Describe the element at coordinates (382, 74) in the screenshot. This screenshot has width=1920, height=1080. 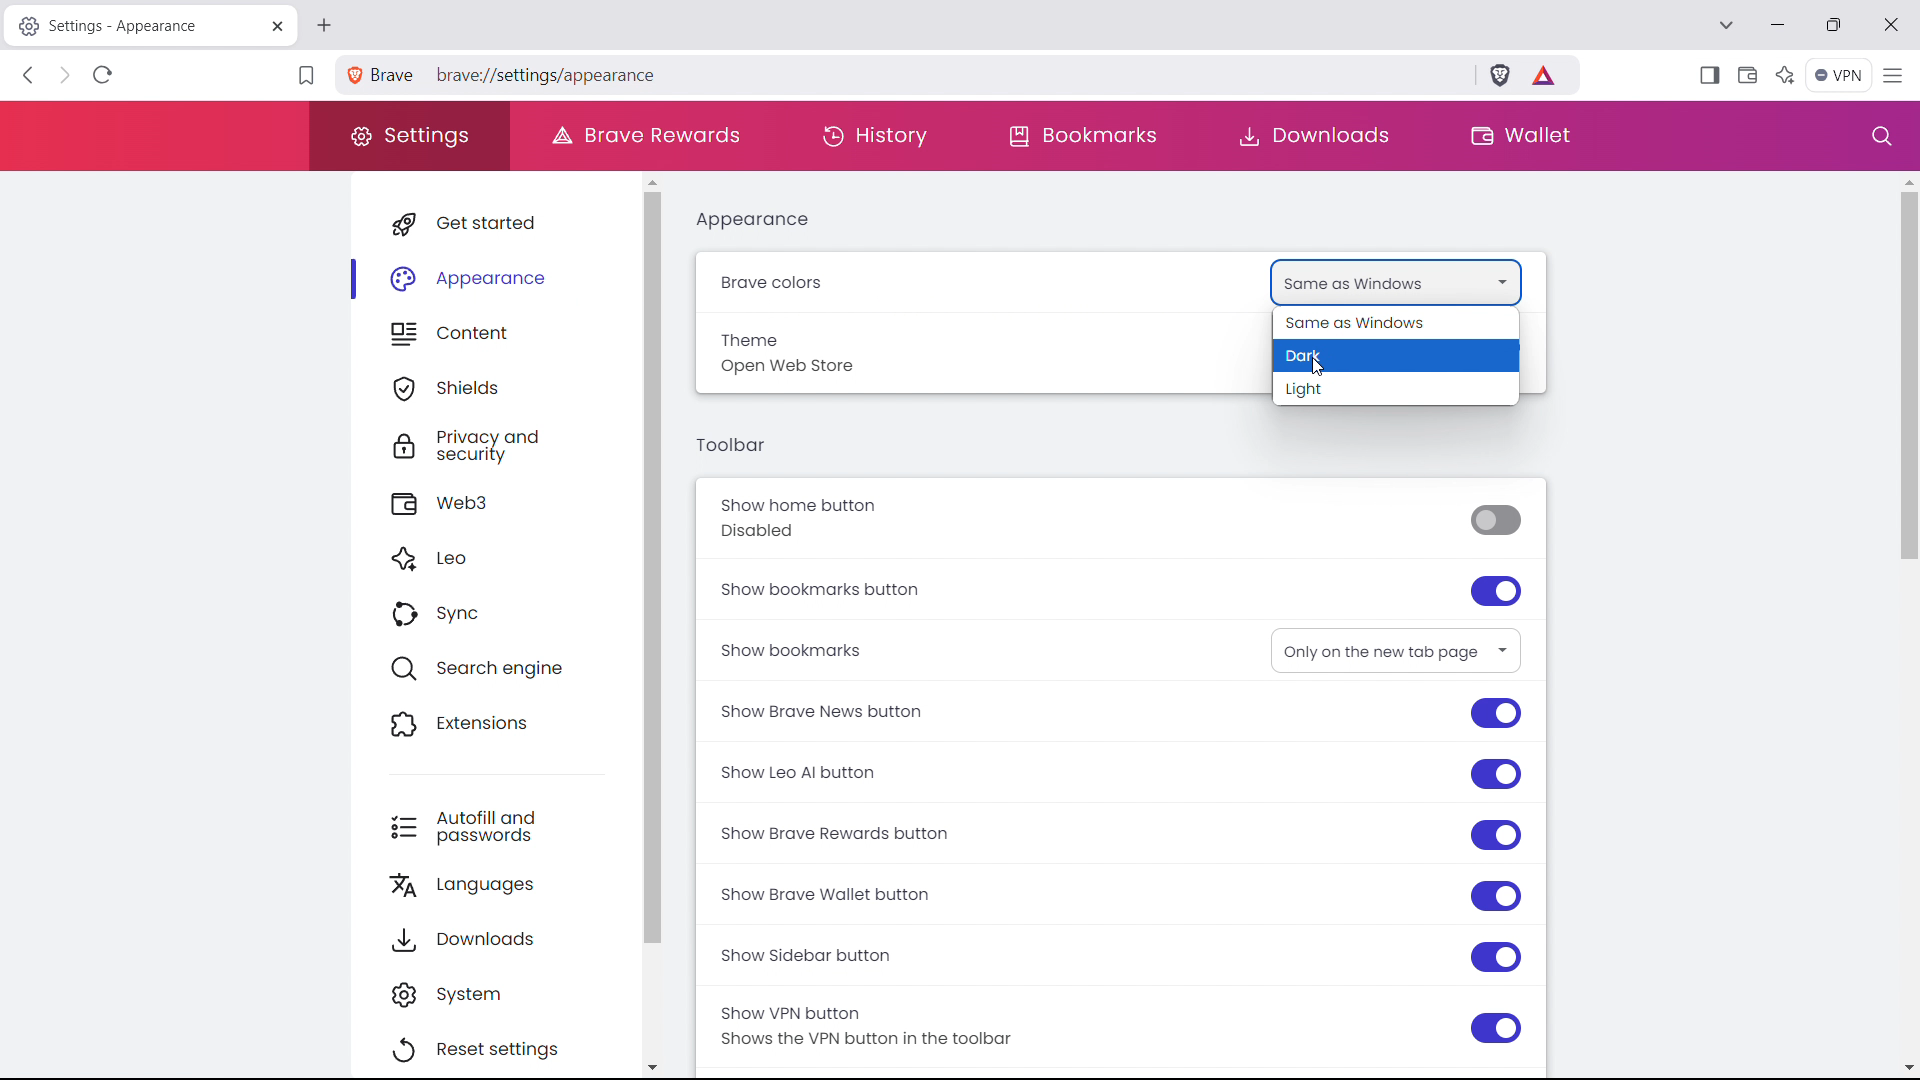
I see `Brave` at that location.